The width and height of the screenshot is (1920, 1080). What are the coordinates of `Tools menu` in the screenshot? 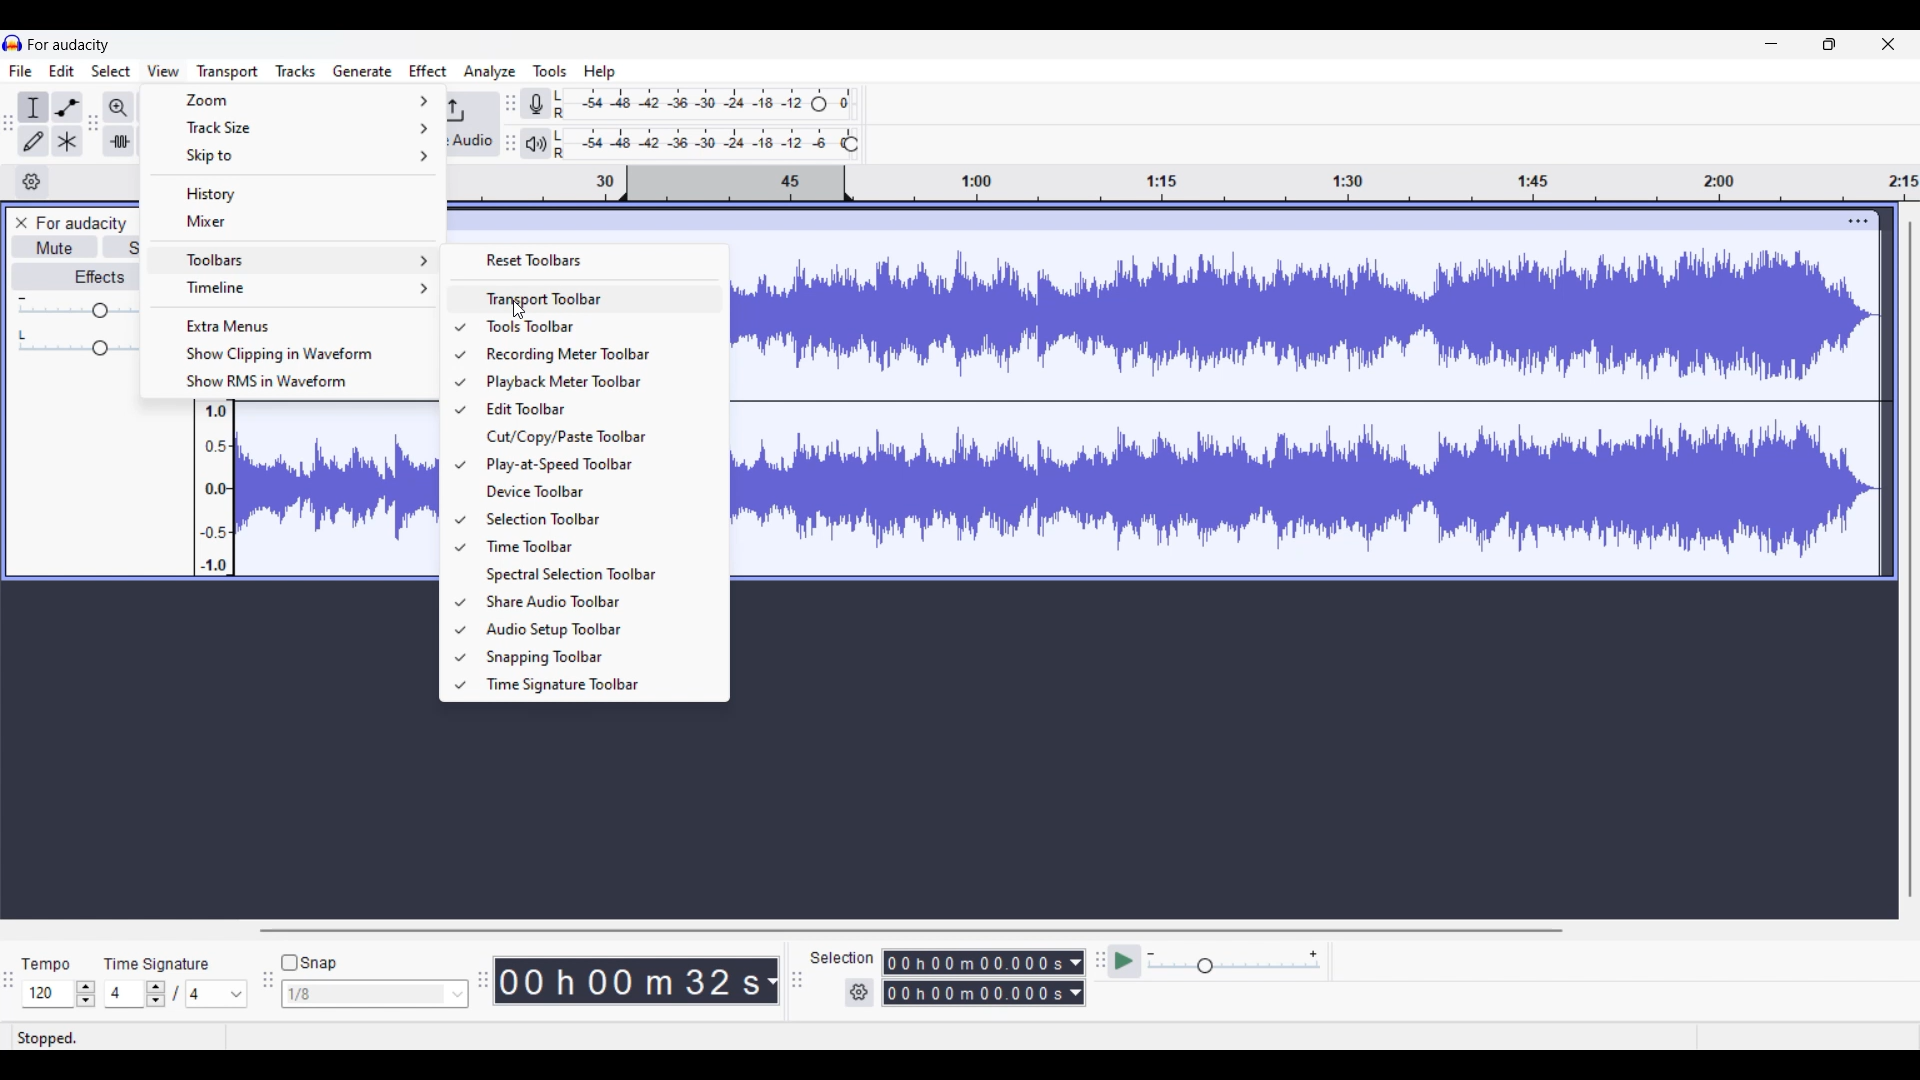 It's located at (551, 71).